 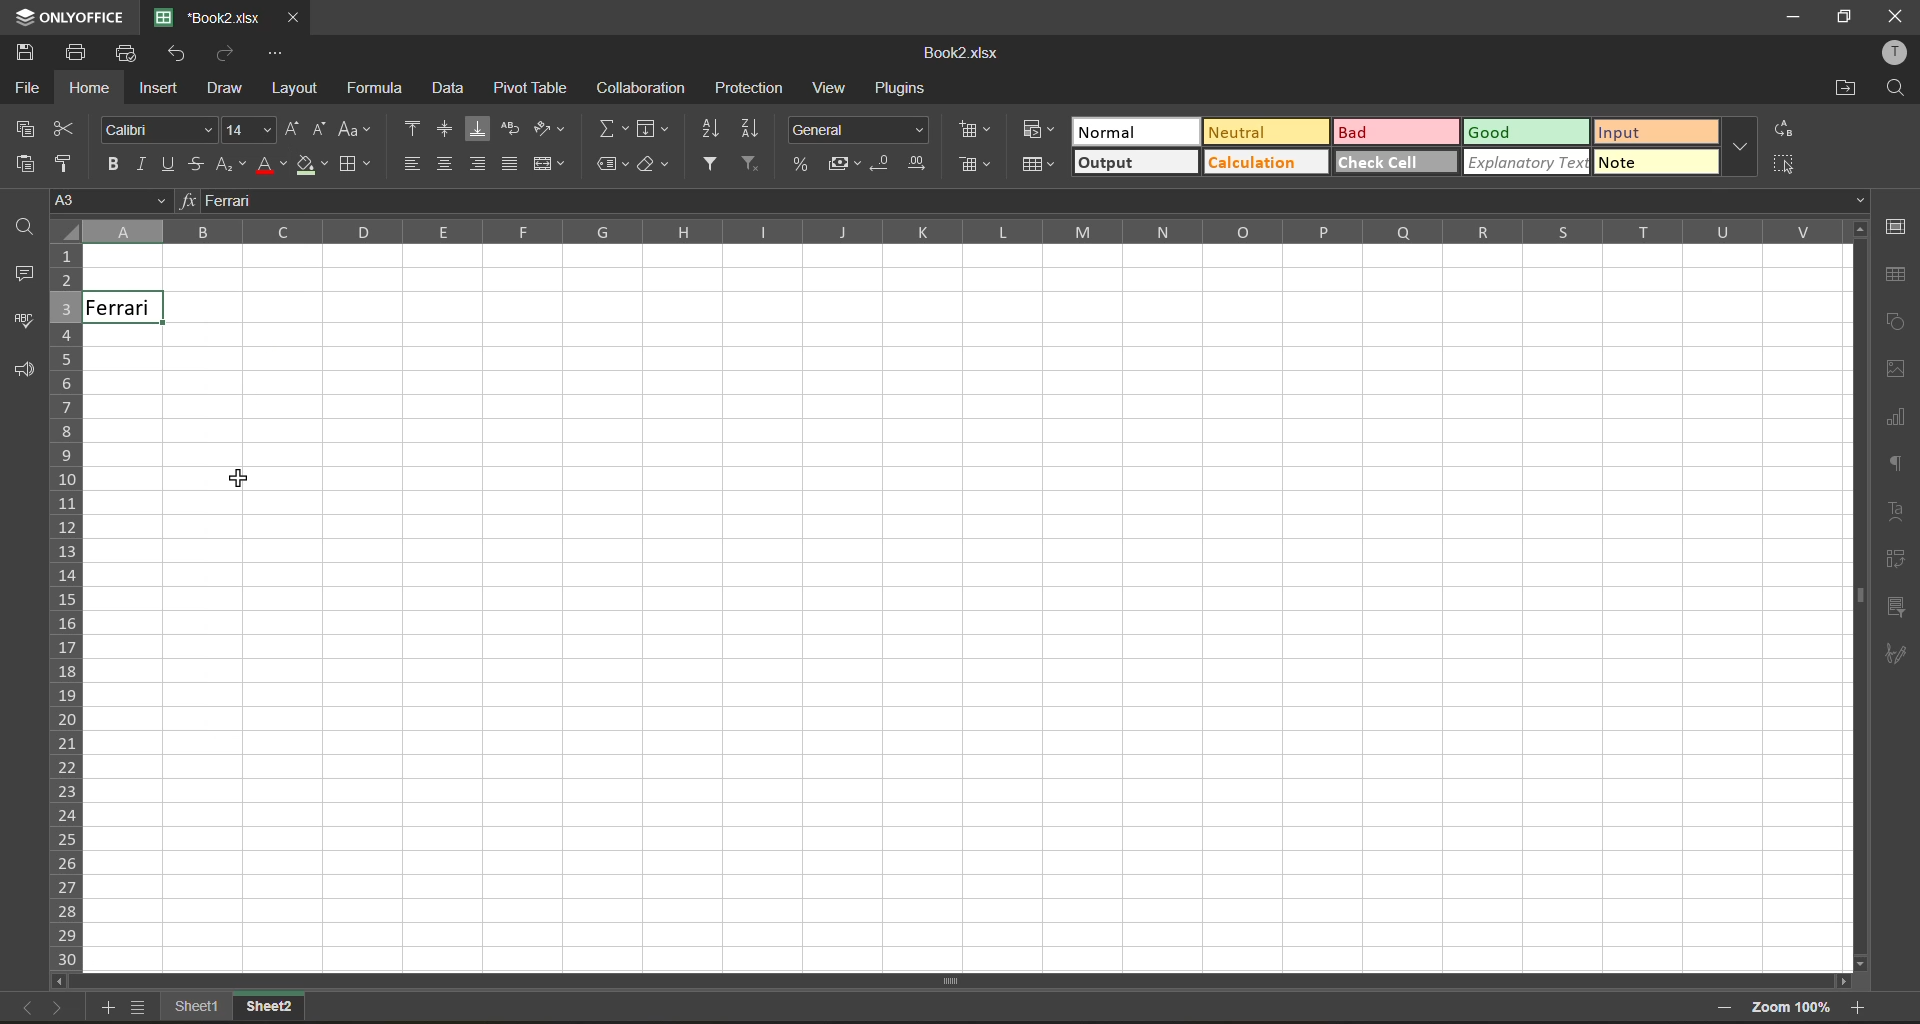 I want to click on align center, so click(x=443, y=162).